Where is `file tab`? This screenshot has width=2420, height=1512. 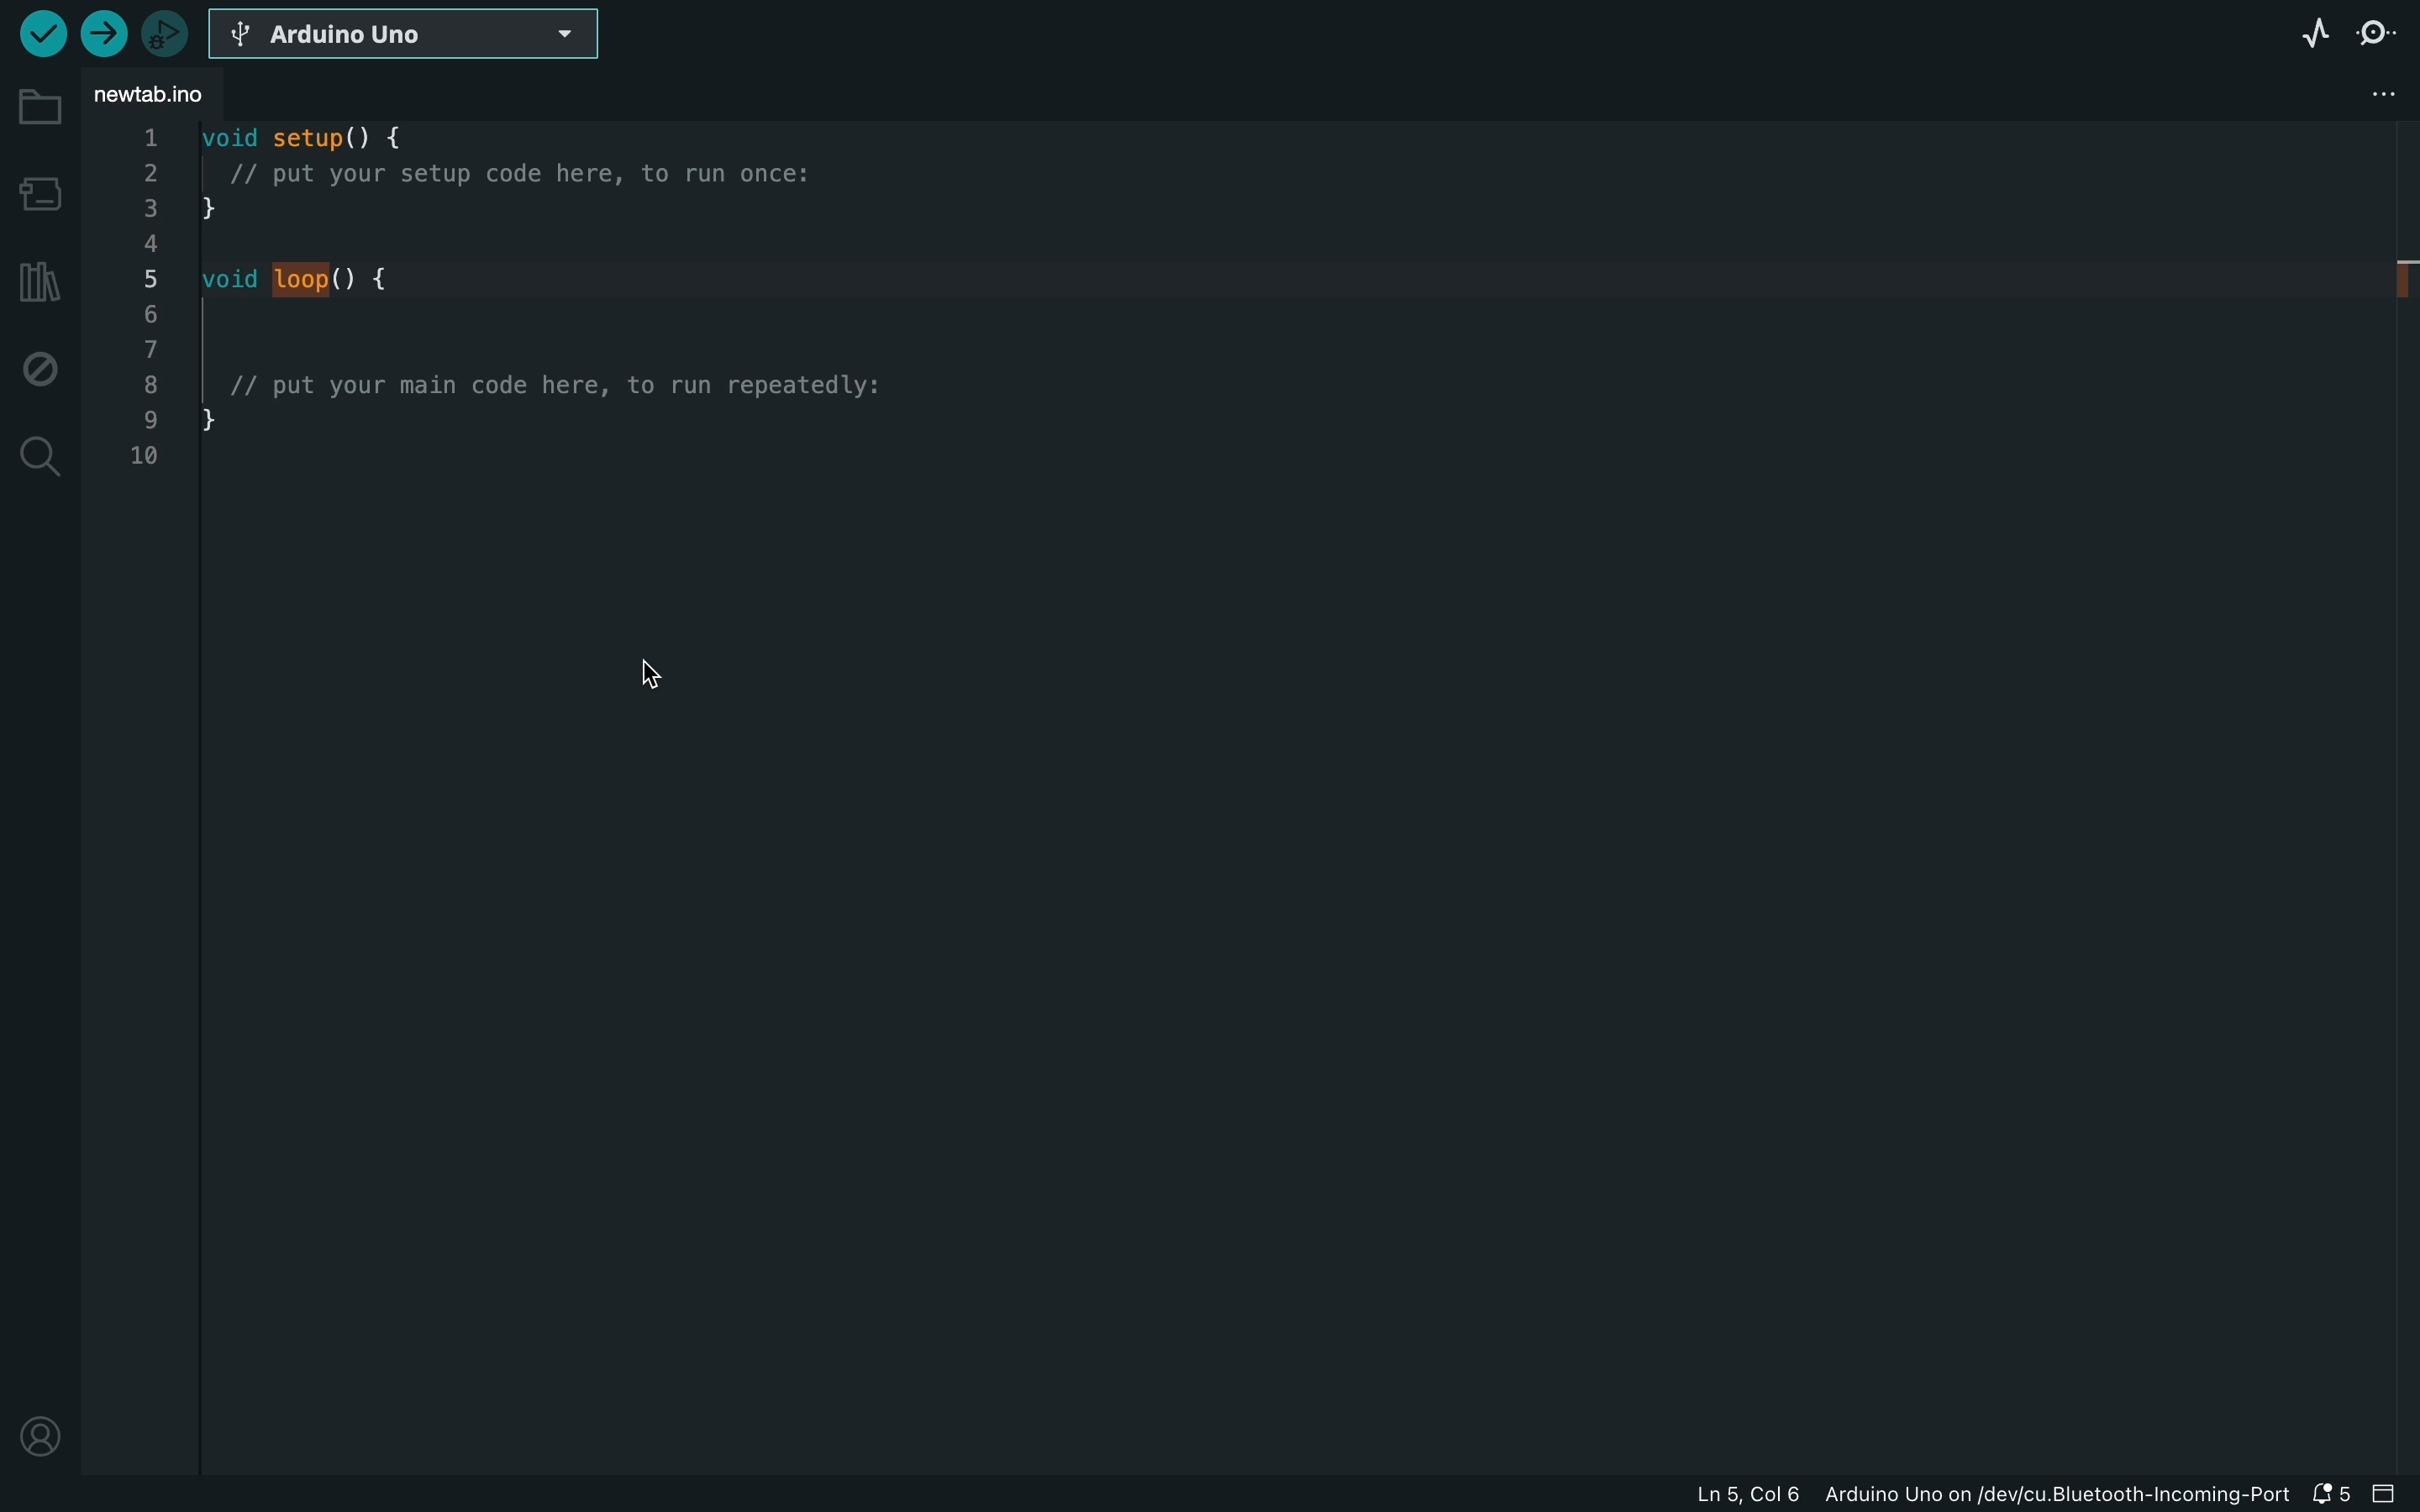
file tab is located at coordinates (171, 96).